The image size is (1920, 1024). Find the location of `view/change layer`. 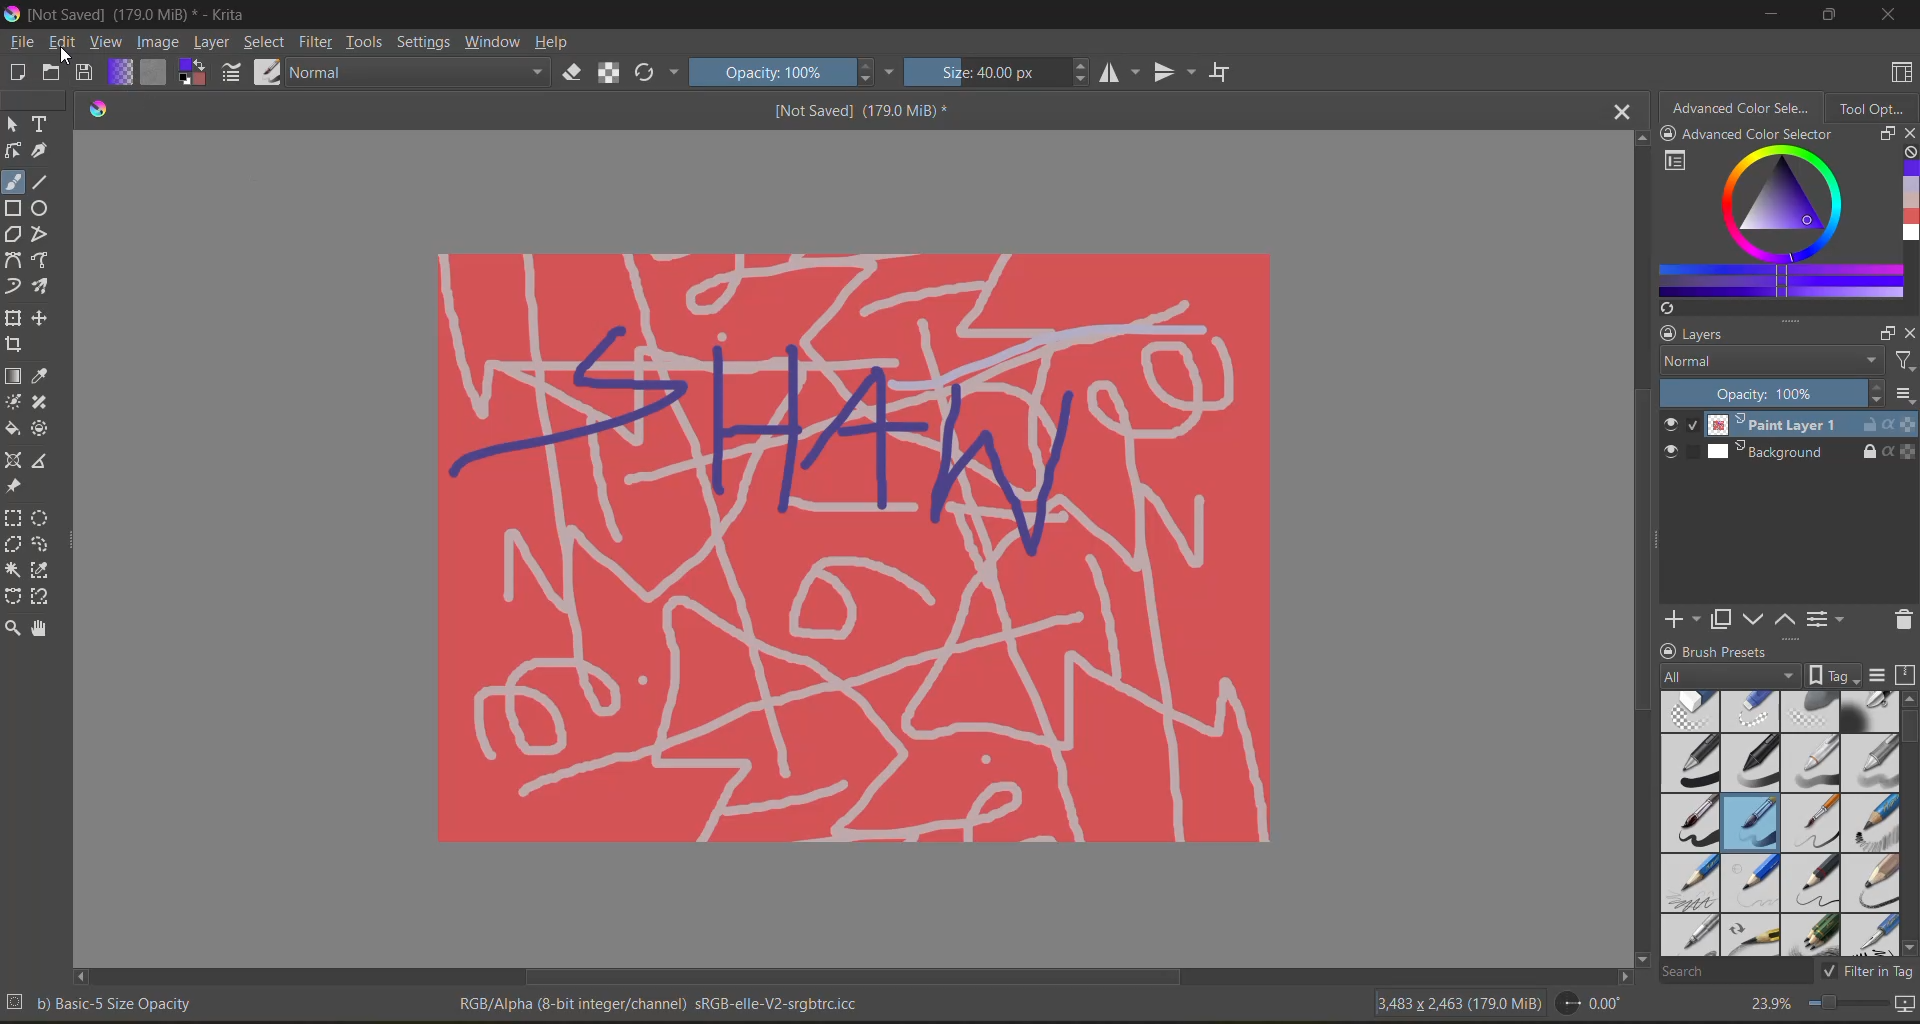

view/change layer is located at coordinates (1829, 620).